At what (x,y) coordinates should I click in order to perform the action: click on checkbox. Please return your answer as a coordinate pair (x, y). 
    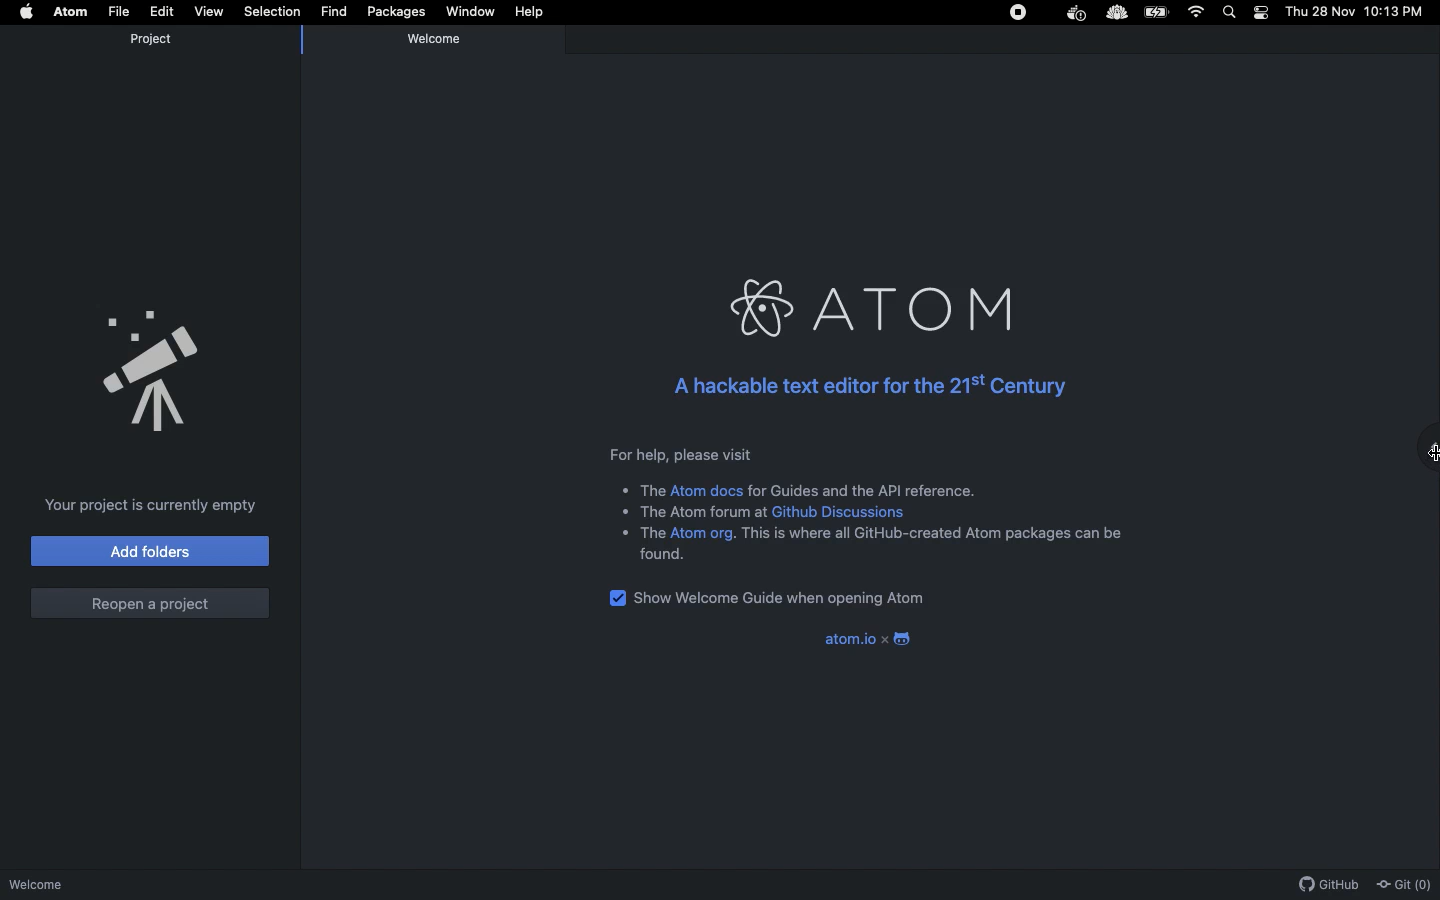
    Looking at the image, I should click on (616, 596).